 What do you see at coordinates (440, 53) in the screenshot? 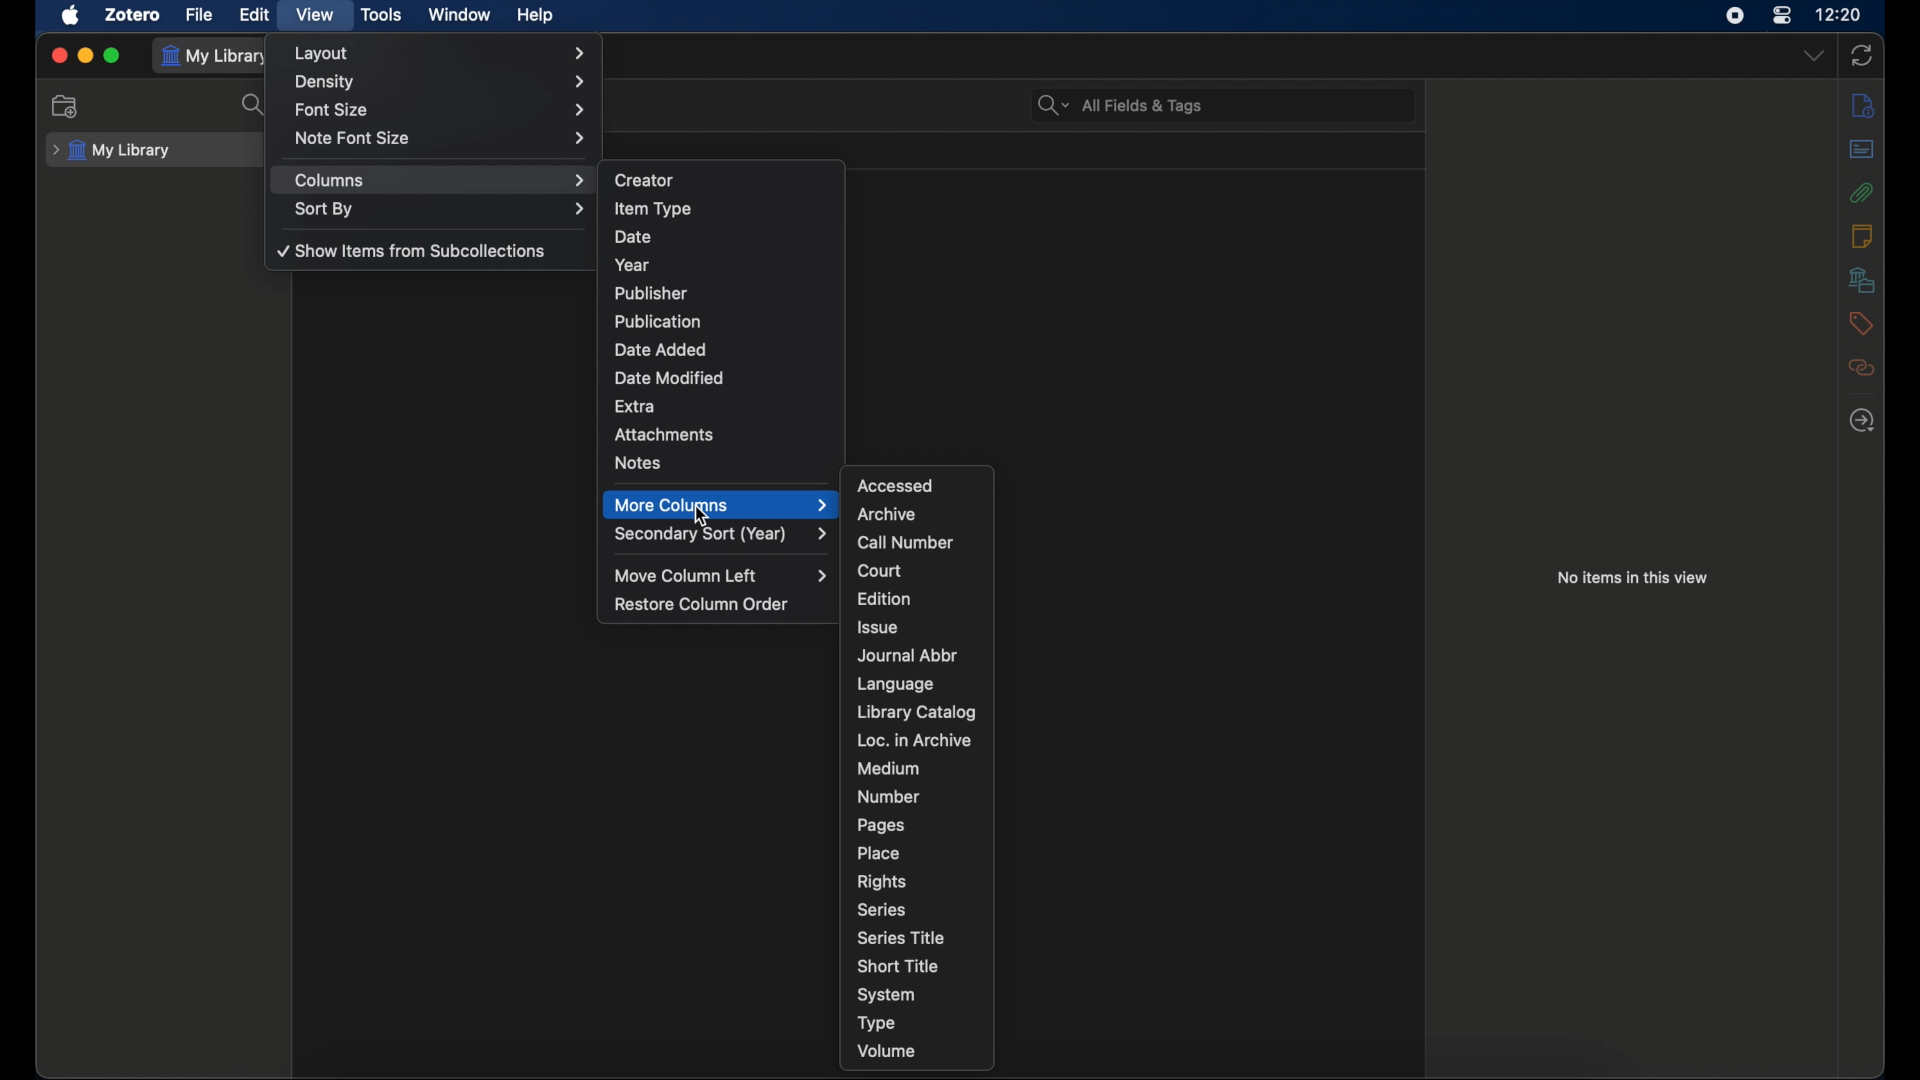
I see `layout` at bounding box center [440, 53].